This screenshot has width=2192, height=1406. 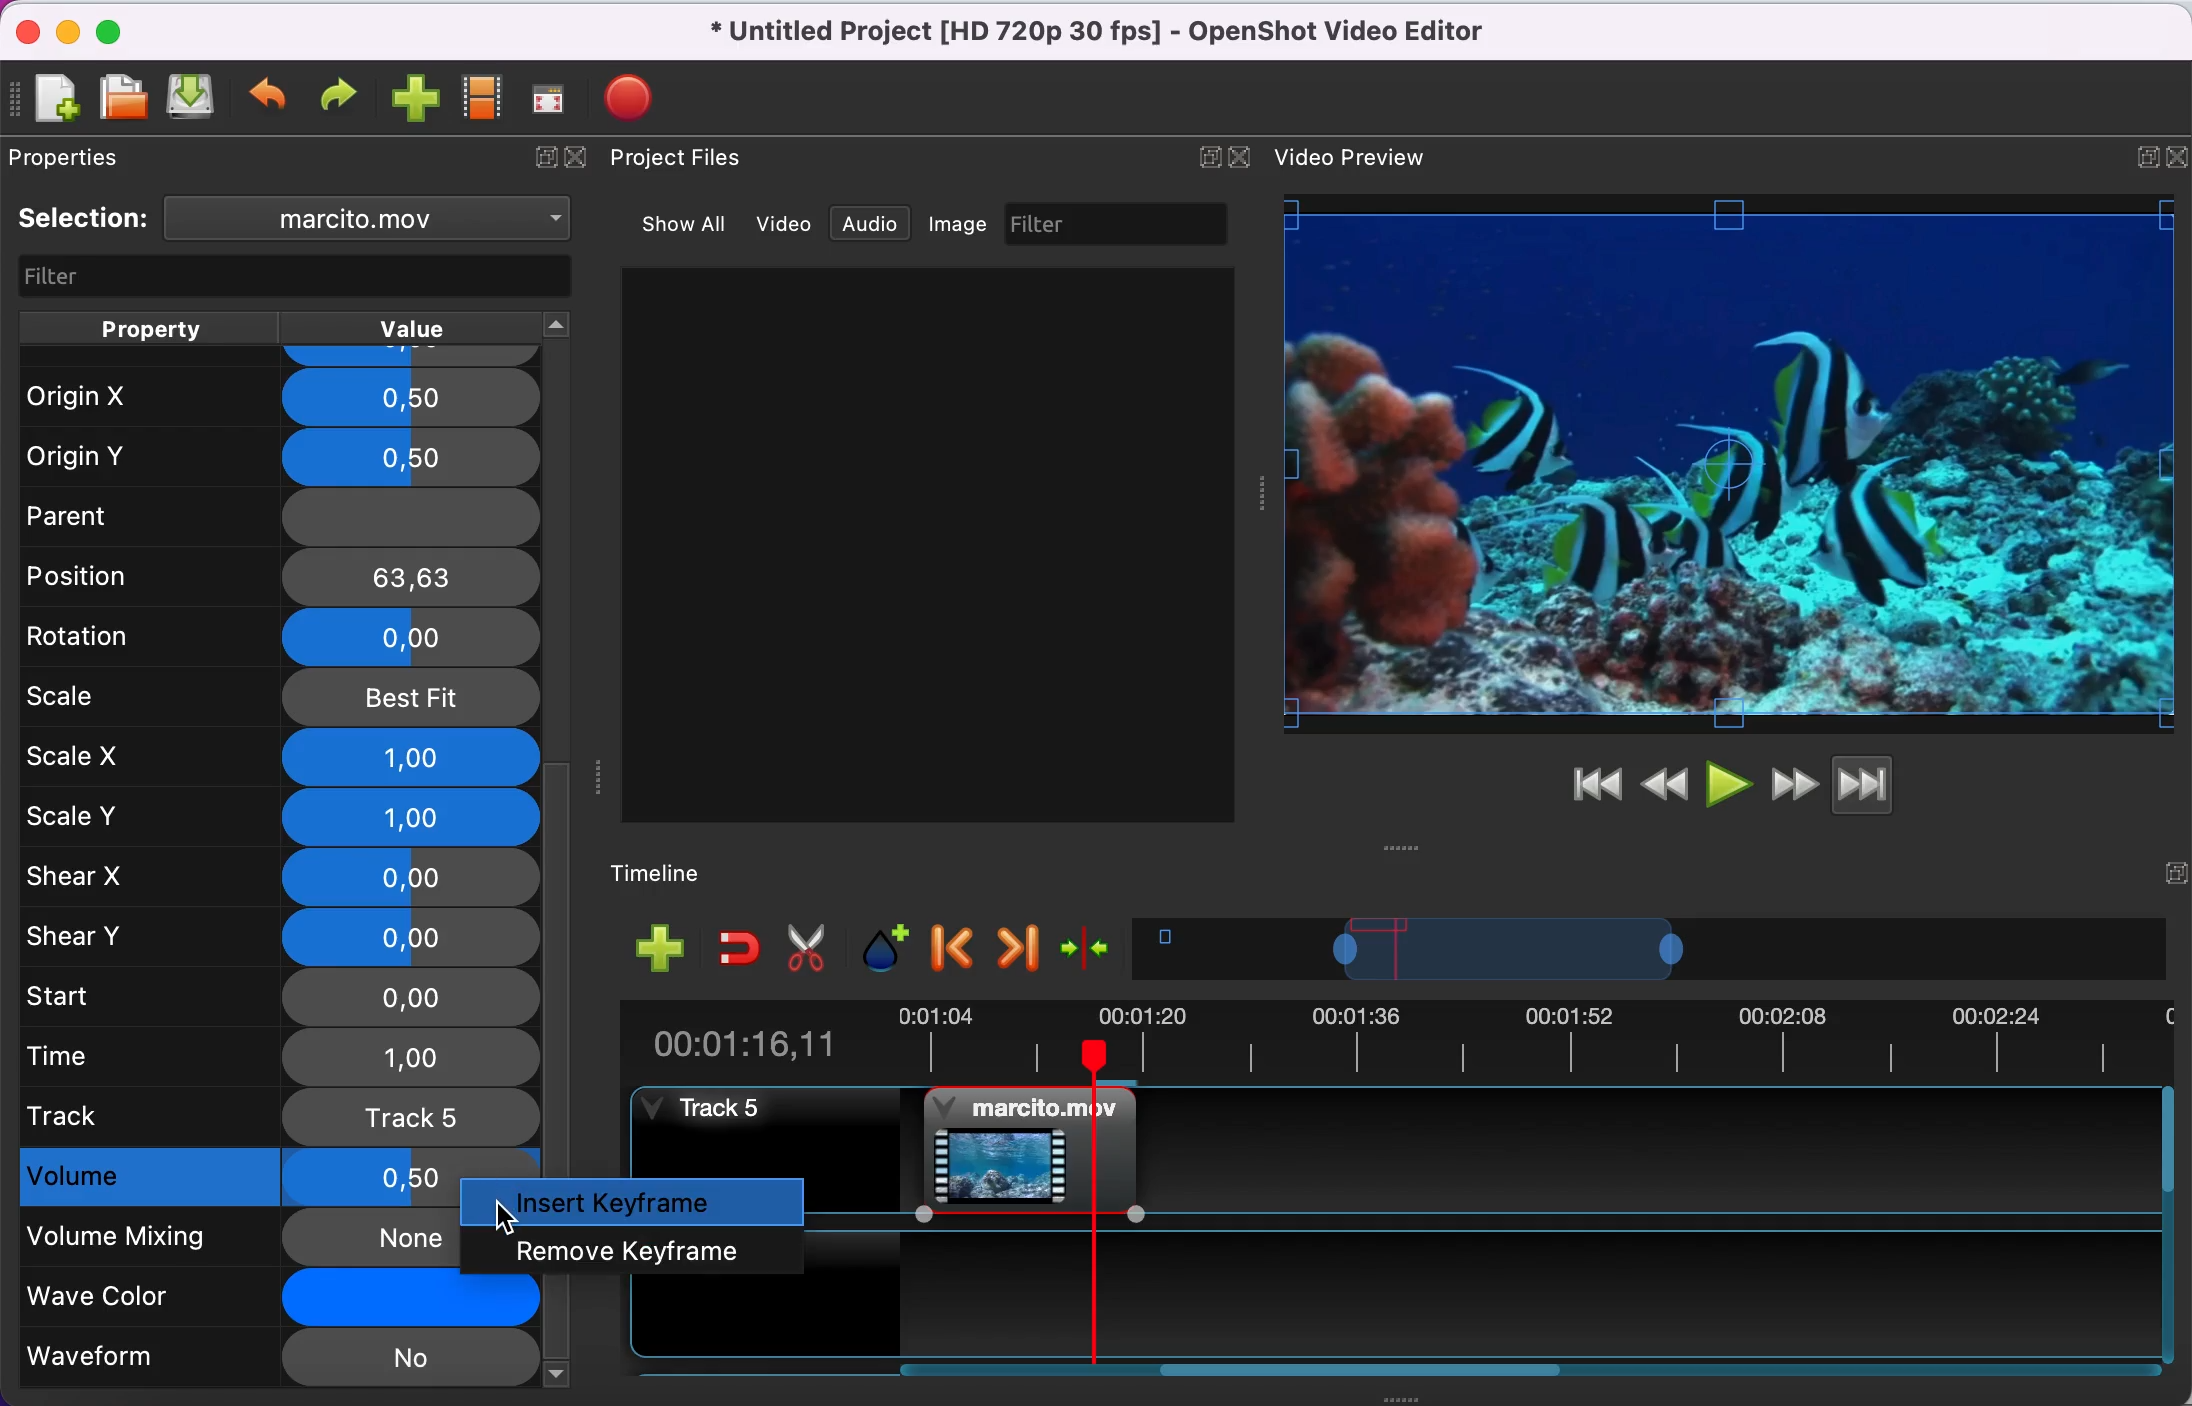 What do you see at coordinates (560, 969) in the screenshot?
I see `vertical scroll bar` at bounding box center [560, 969].